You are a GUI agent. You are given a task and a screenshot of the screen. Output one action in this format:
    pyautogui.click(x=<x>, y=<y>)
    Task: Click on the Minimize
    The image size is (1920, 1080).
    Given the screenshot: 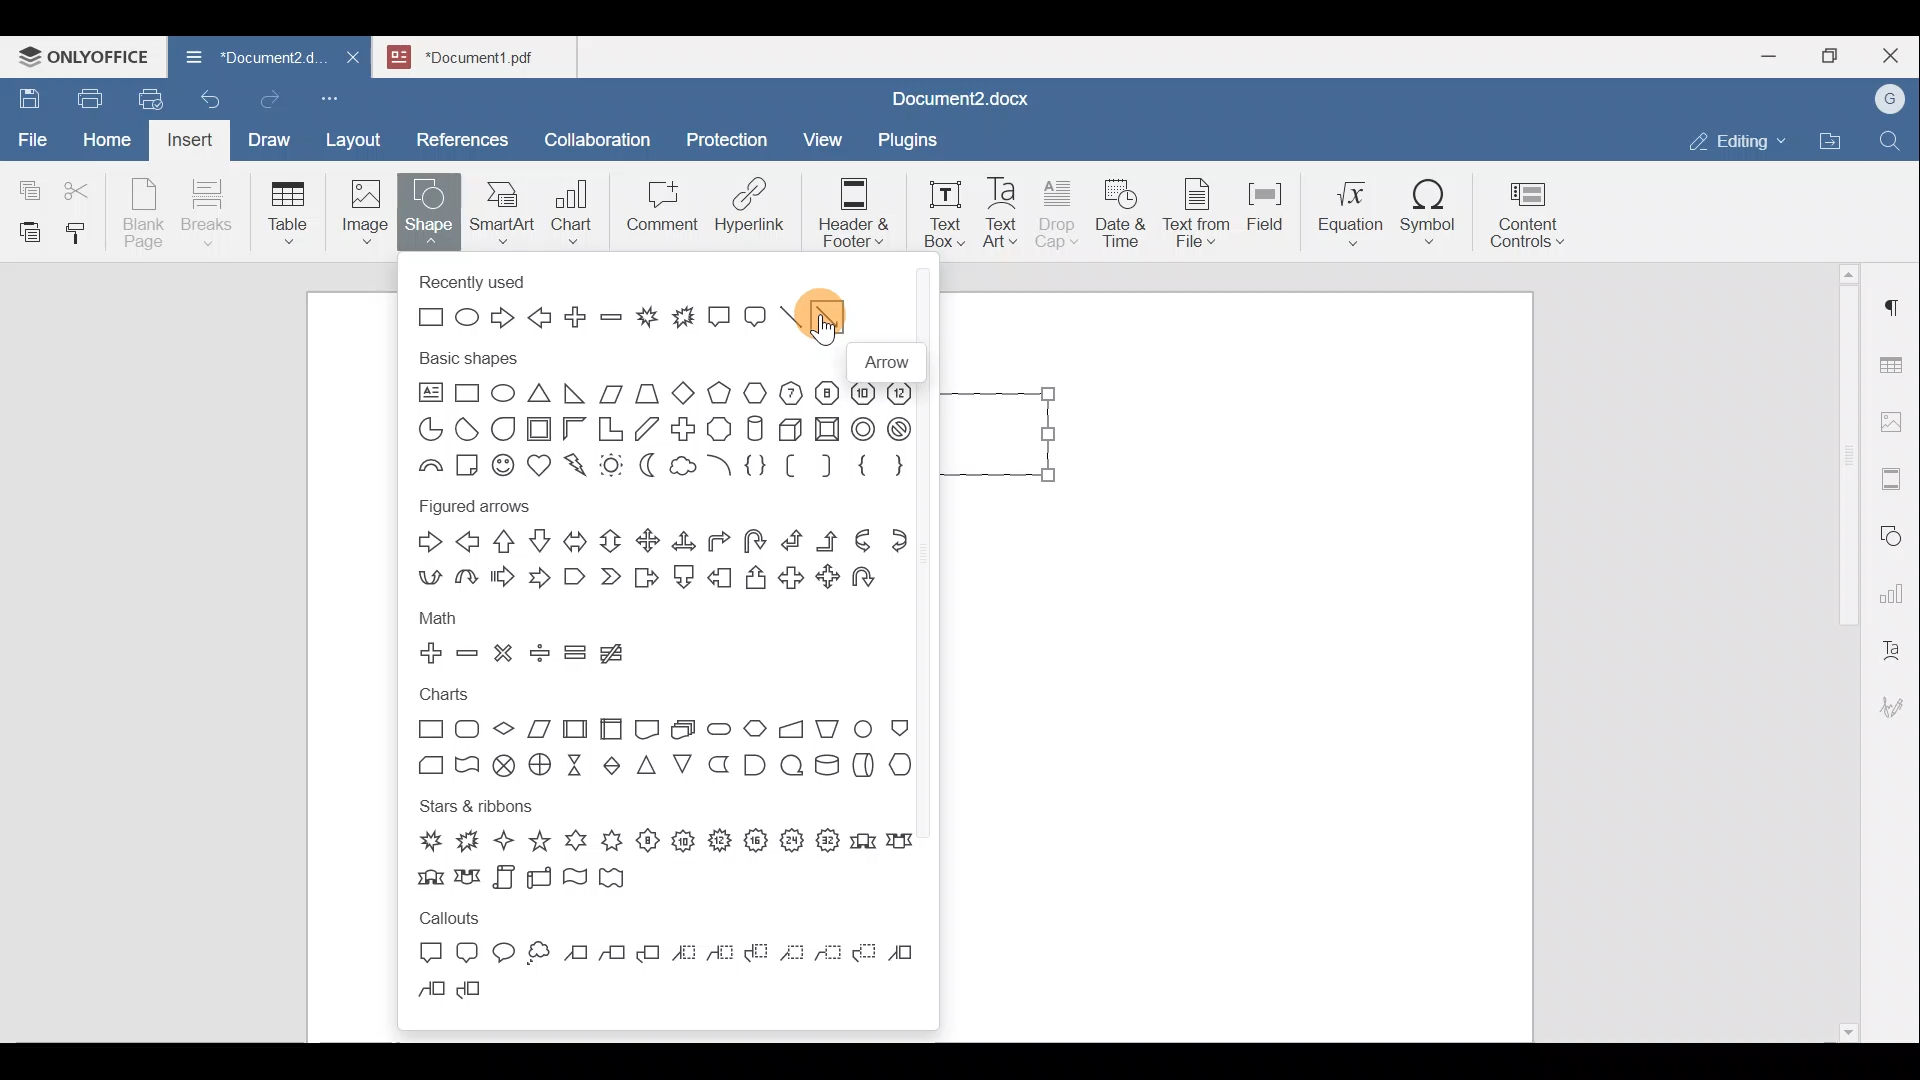 What is the action you would take?
    pyautogui.click(x=1768, y=54)
    